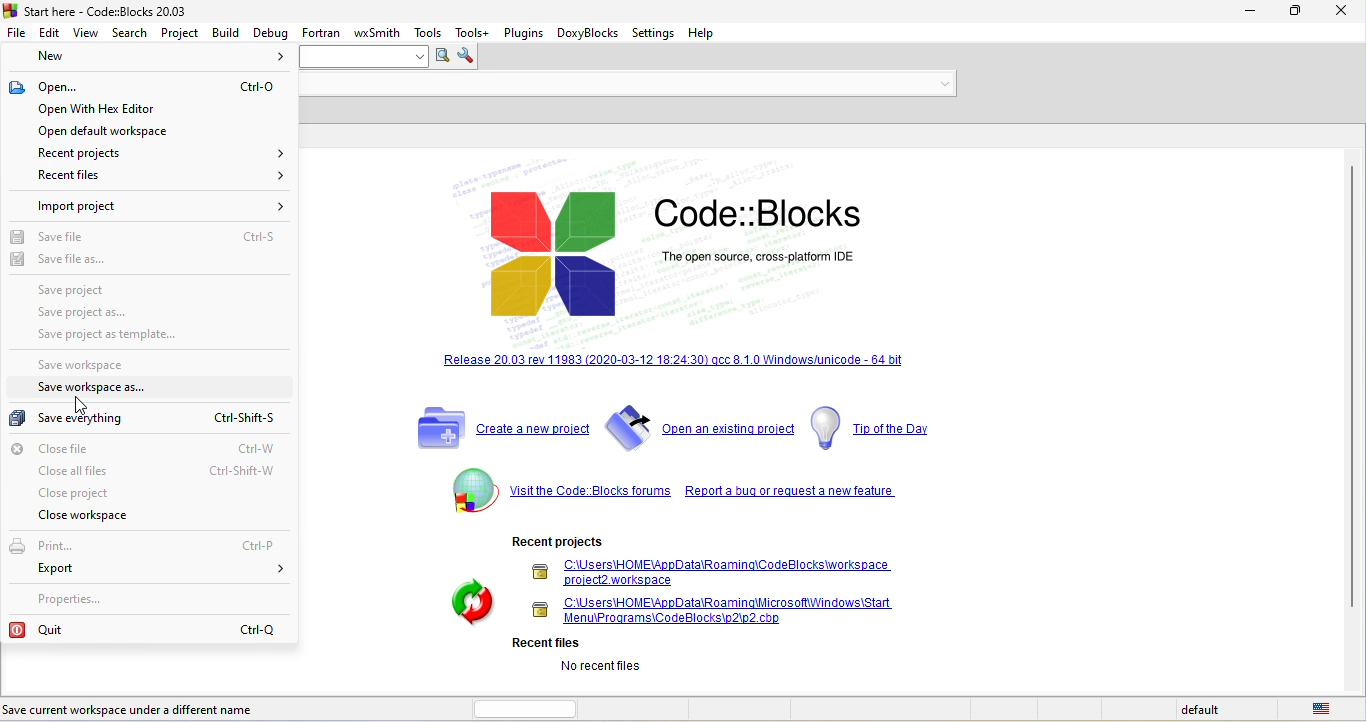 The height and width of the screenshot is (722, 1366). What do you see at coordinates (656, 33) in the screenshot?
I see `settings` at bounding box center [656, 33].